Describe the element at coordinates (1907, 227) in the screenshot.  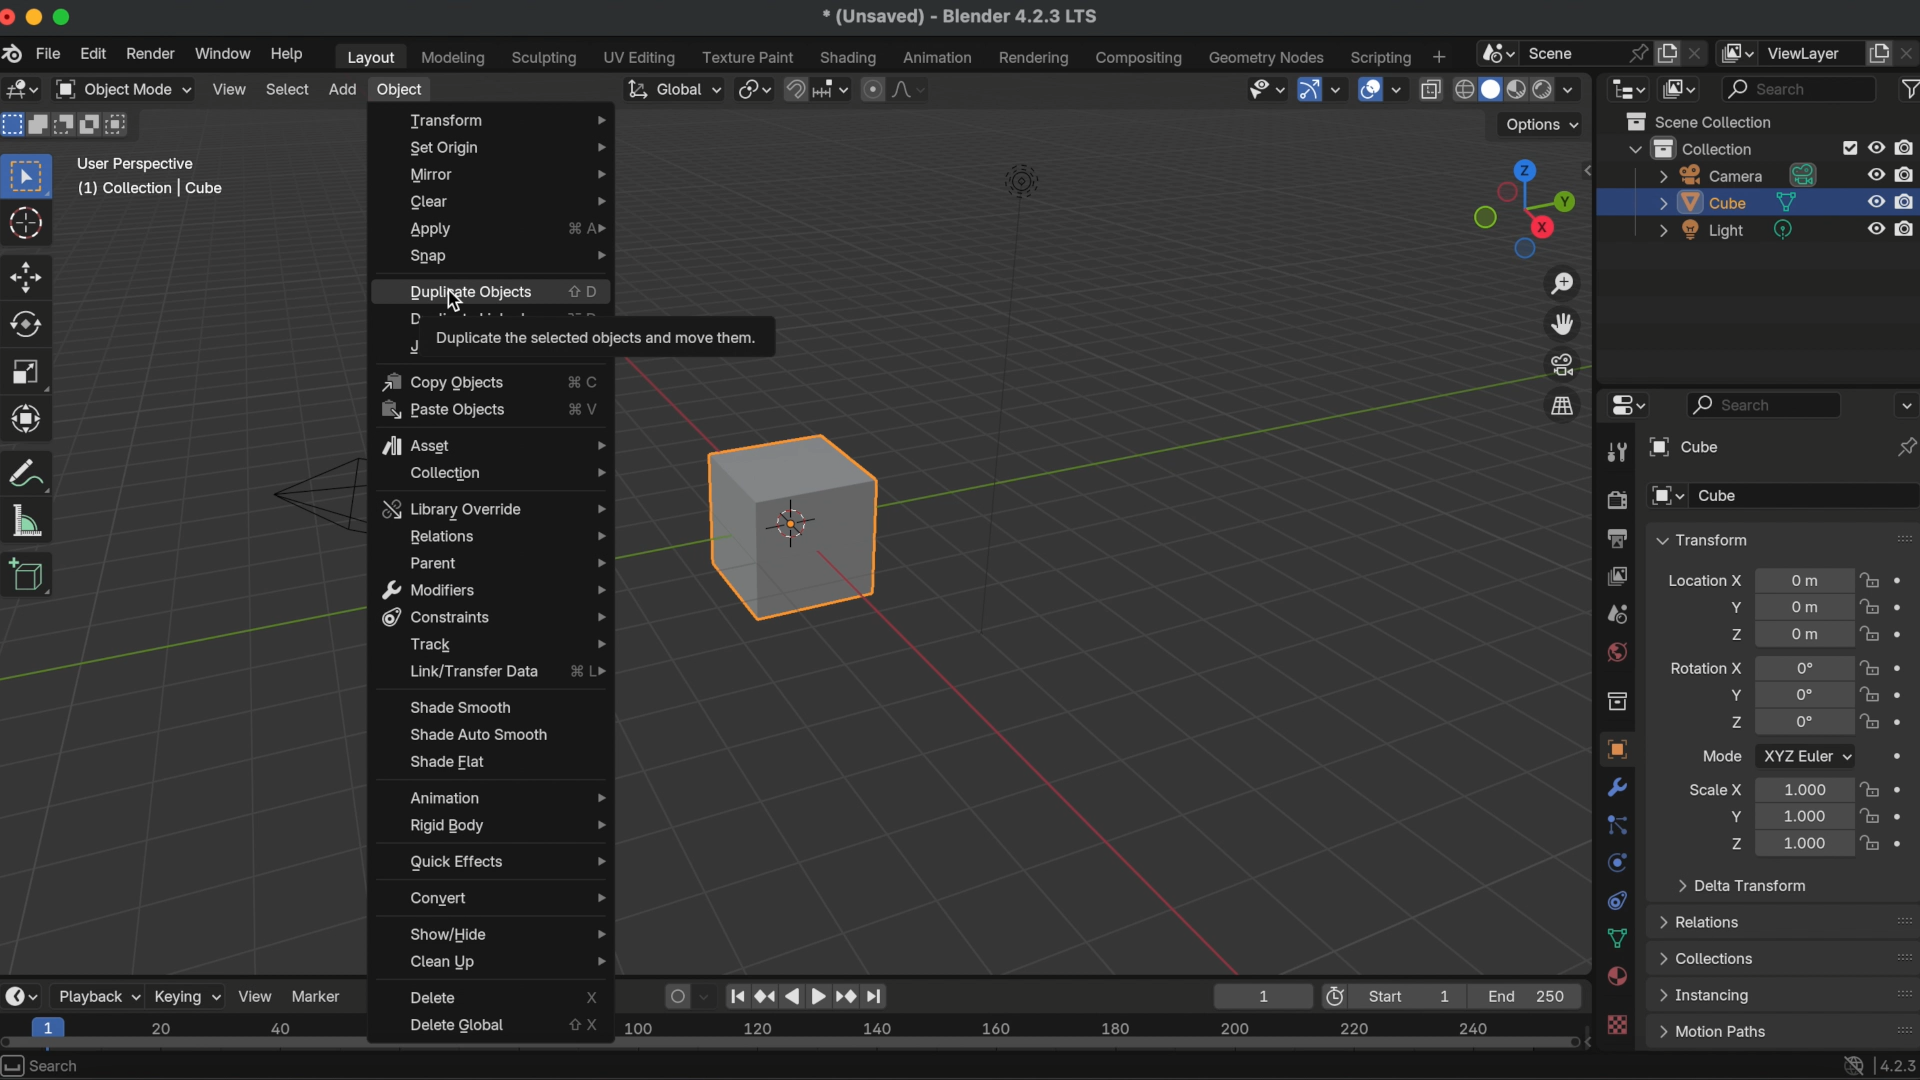
I see `disable in render` at that location.